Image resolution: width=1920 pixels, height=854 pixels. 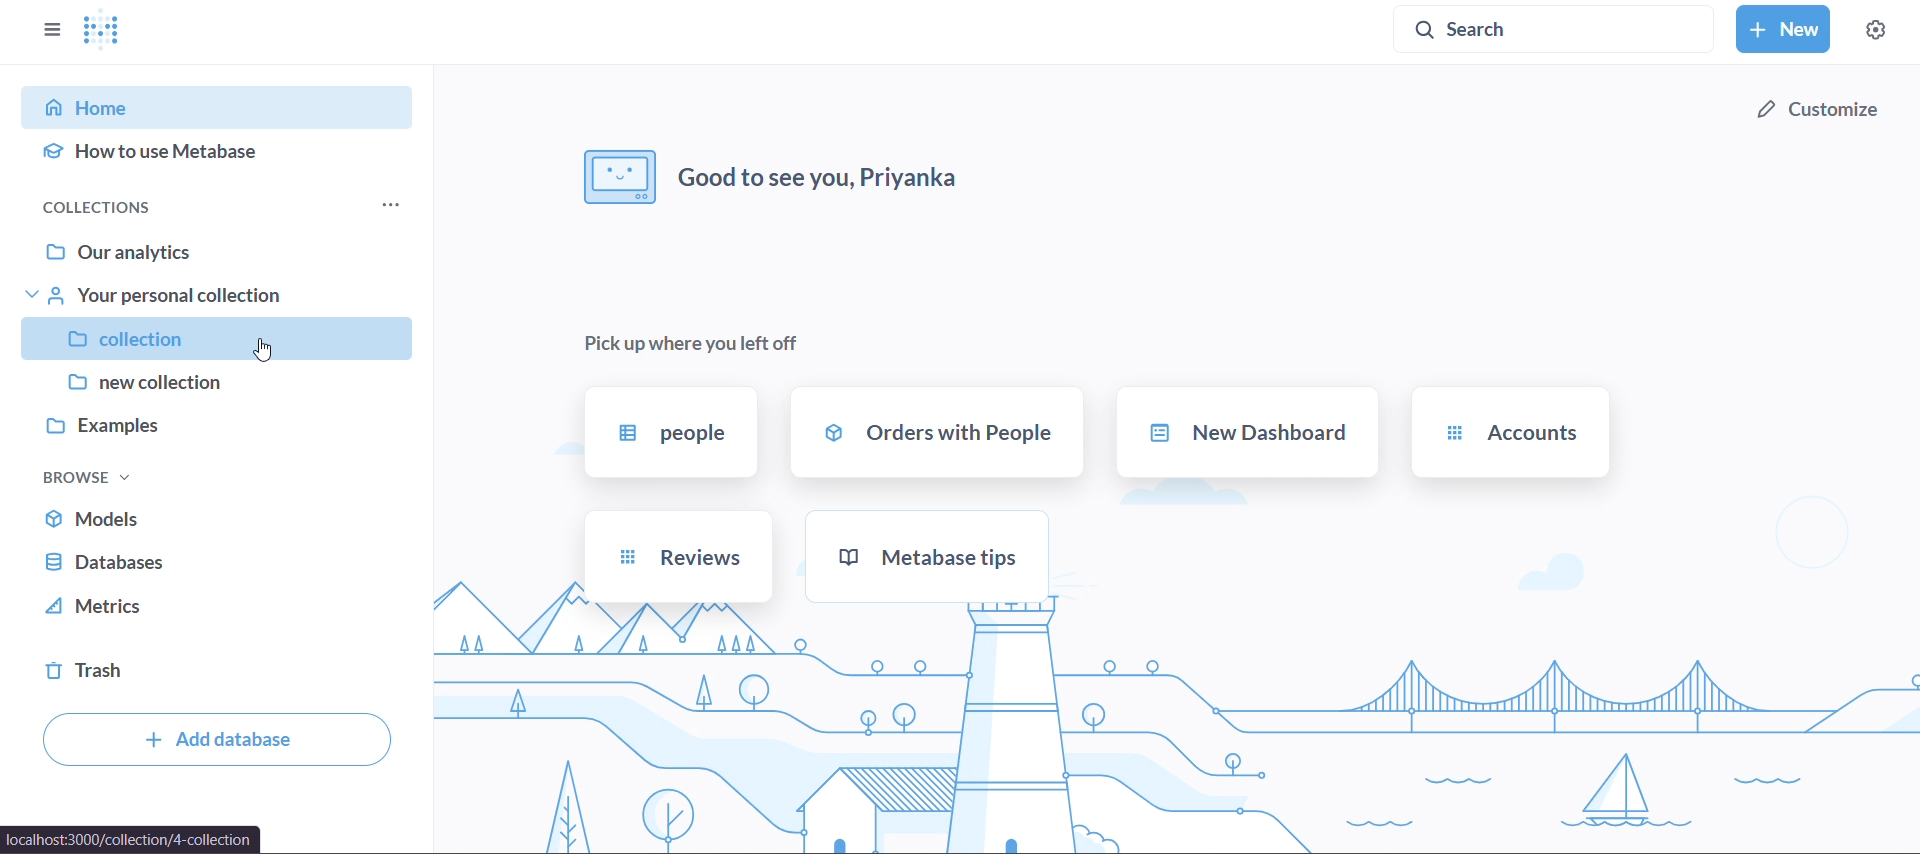 What do you see at coordinates (214, 742) in the screenshot?
I see `add databse` at bounding box center [214, 742].